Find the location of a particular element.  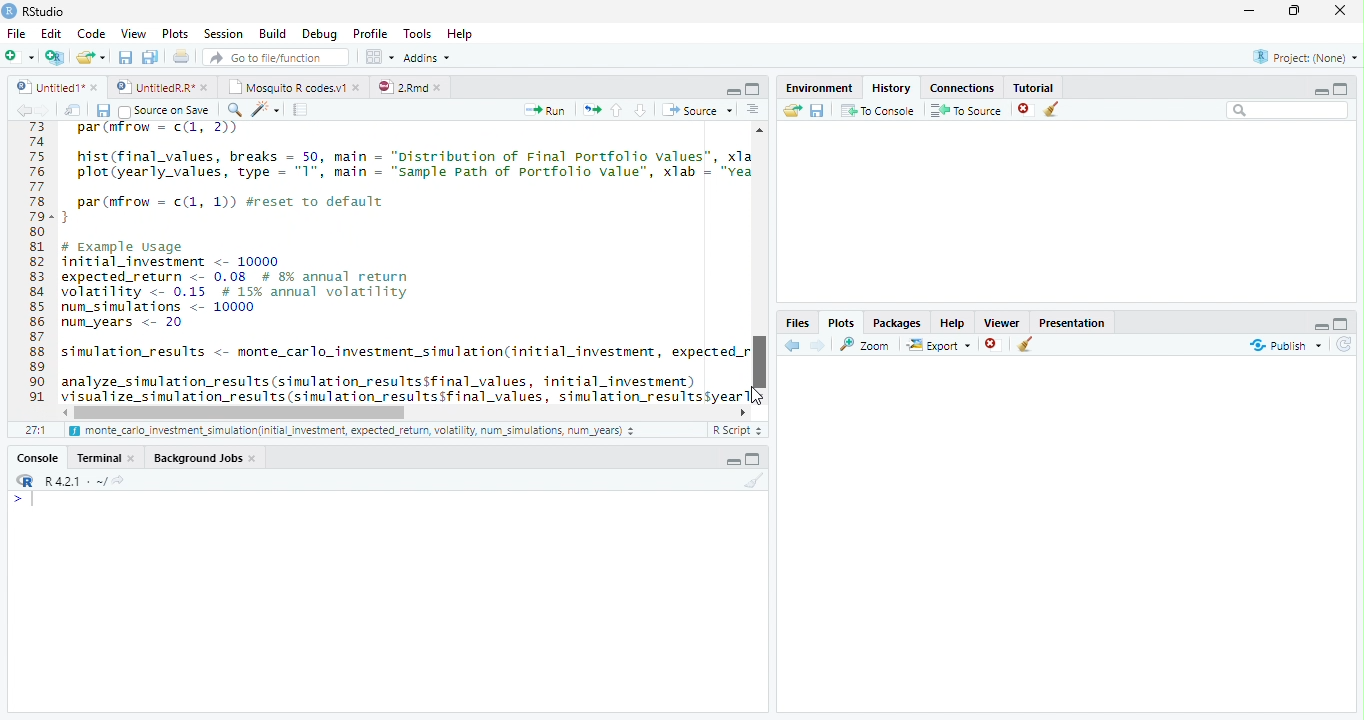

Create project is located at coordinates (54, 57).